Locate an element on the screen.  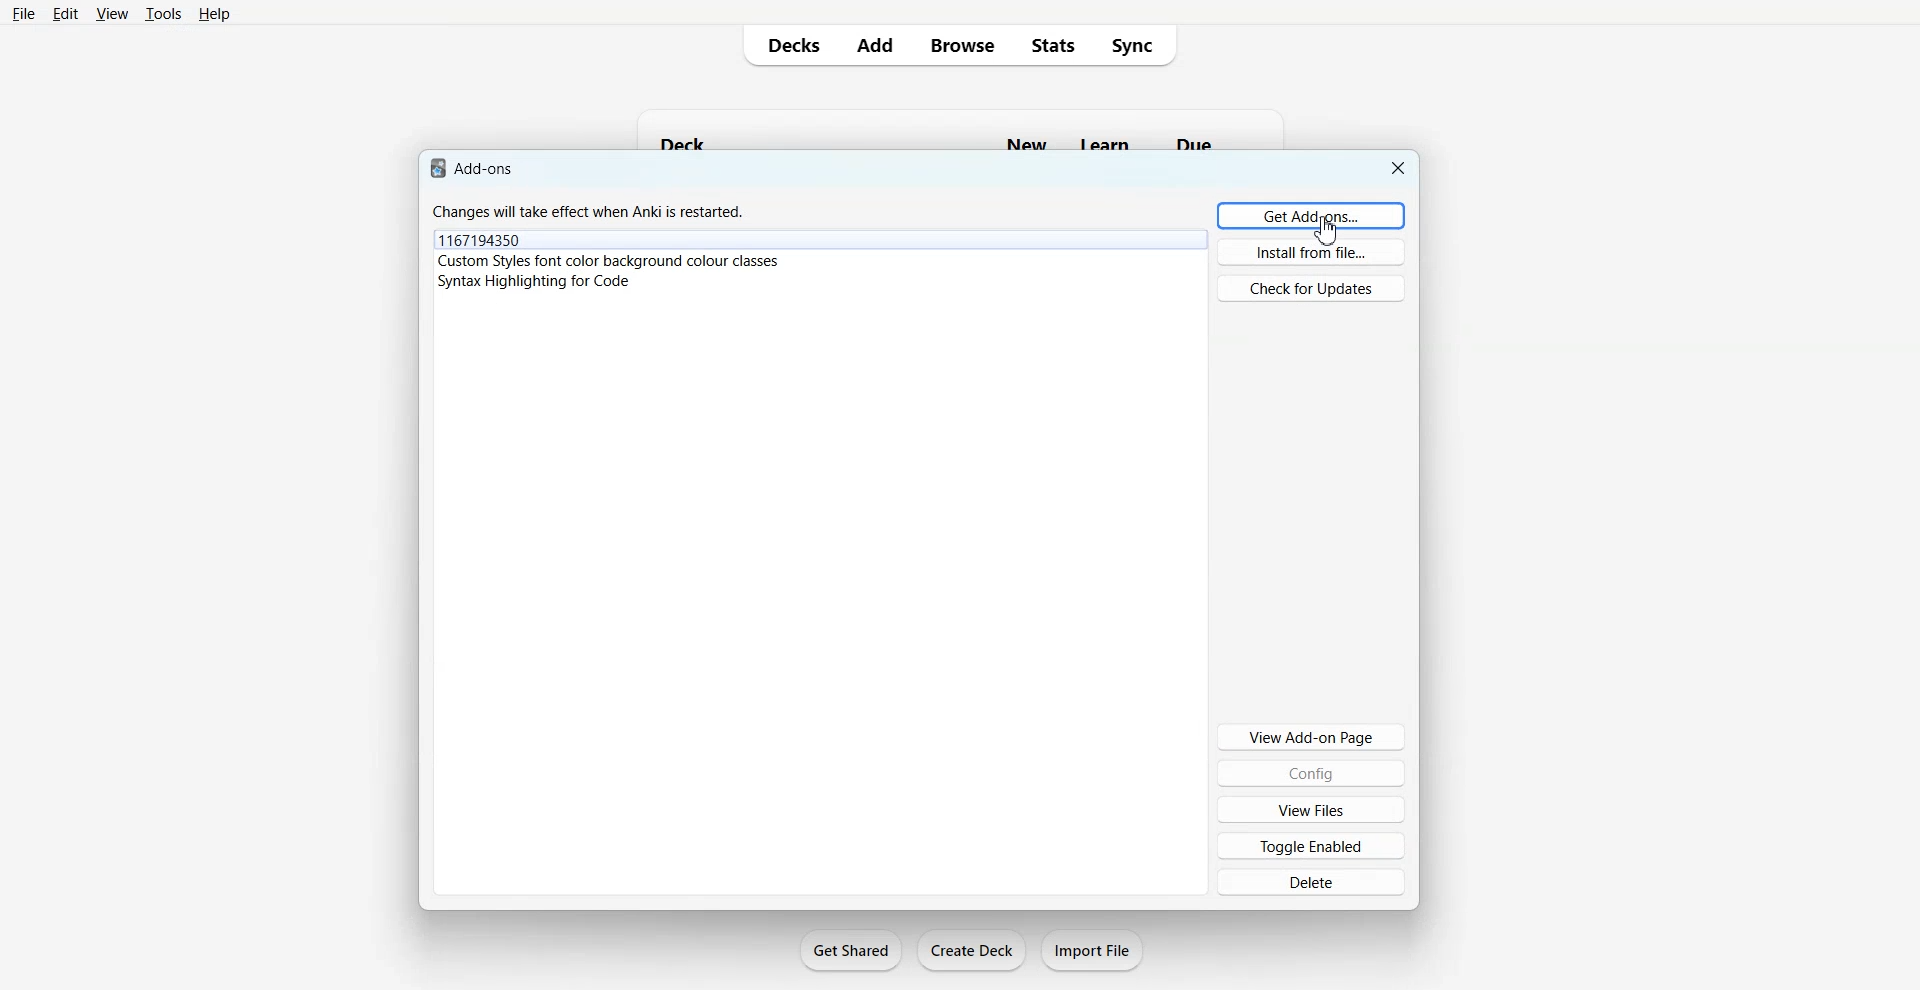
Help is located at coordinates (213, 14).